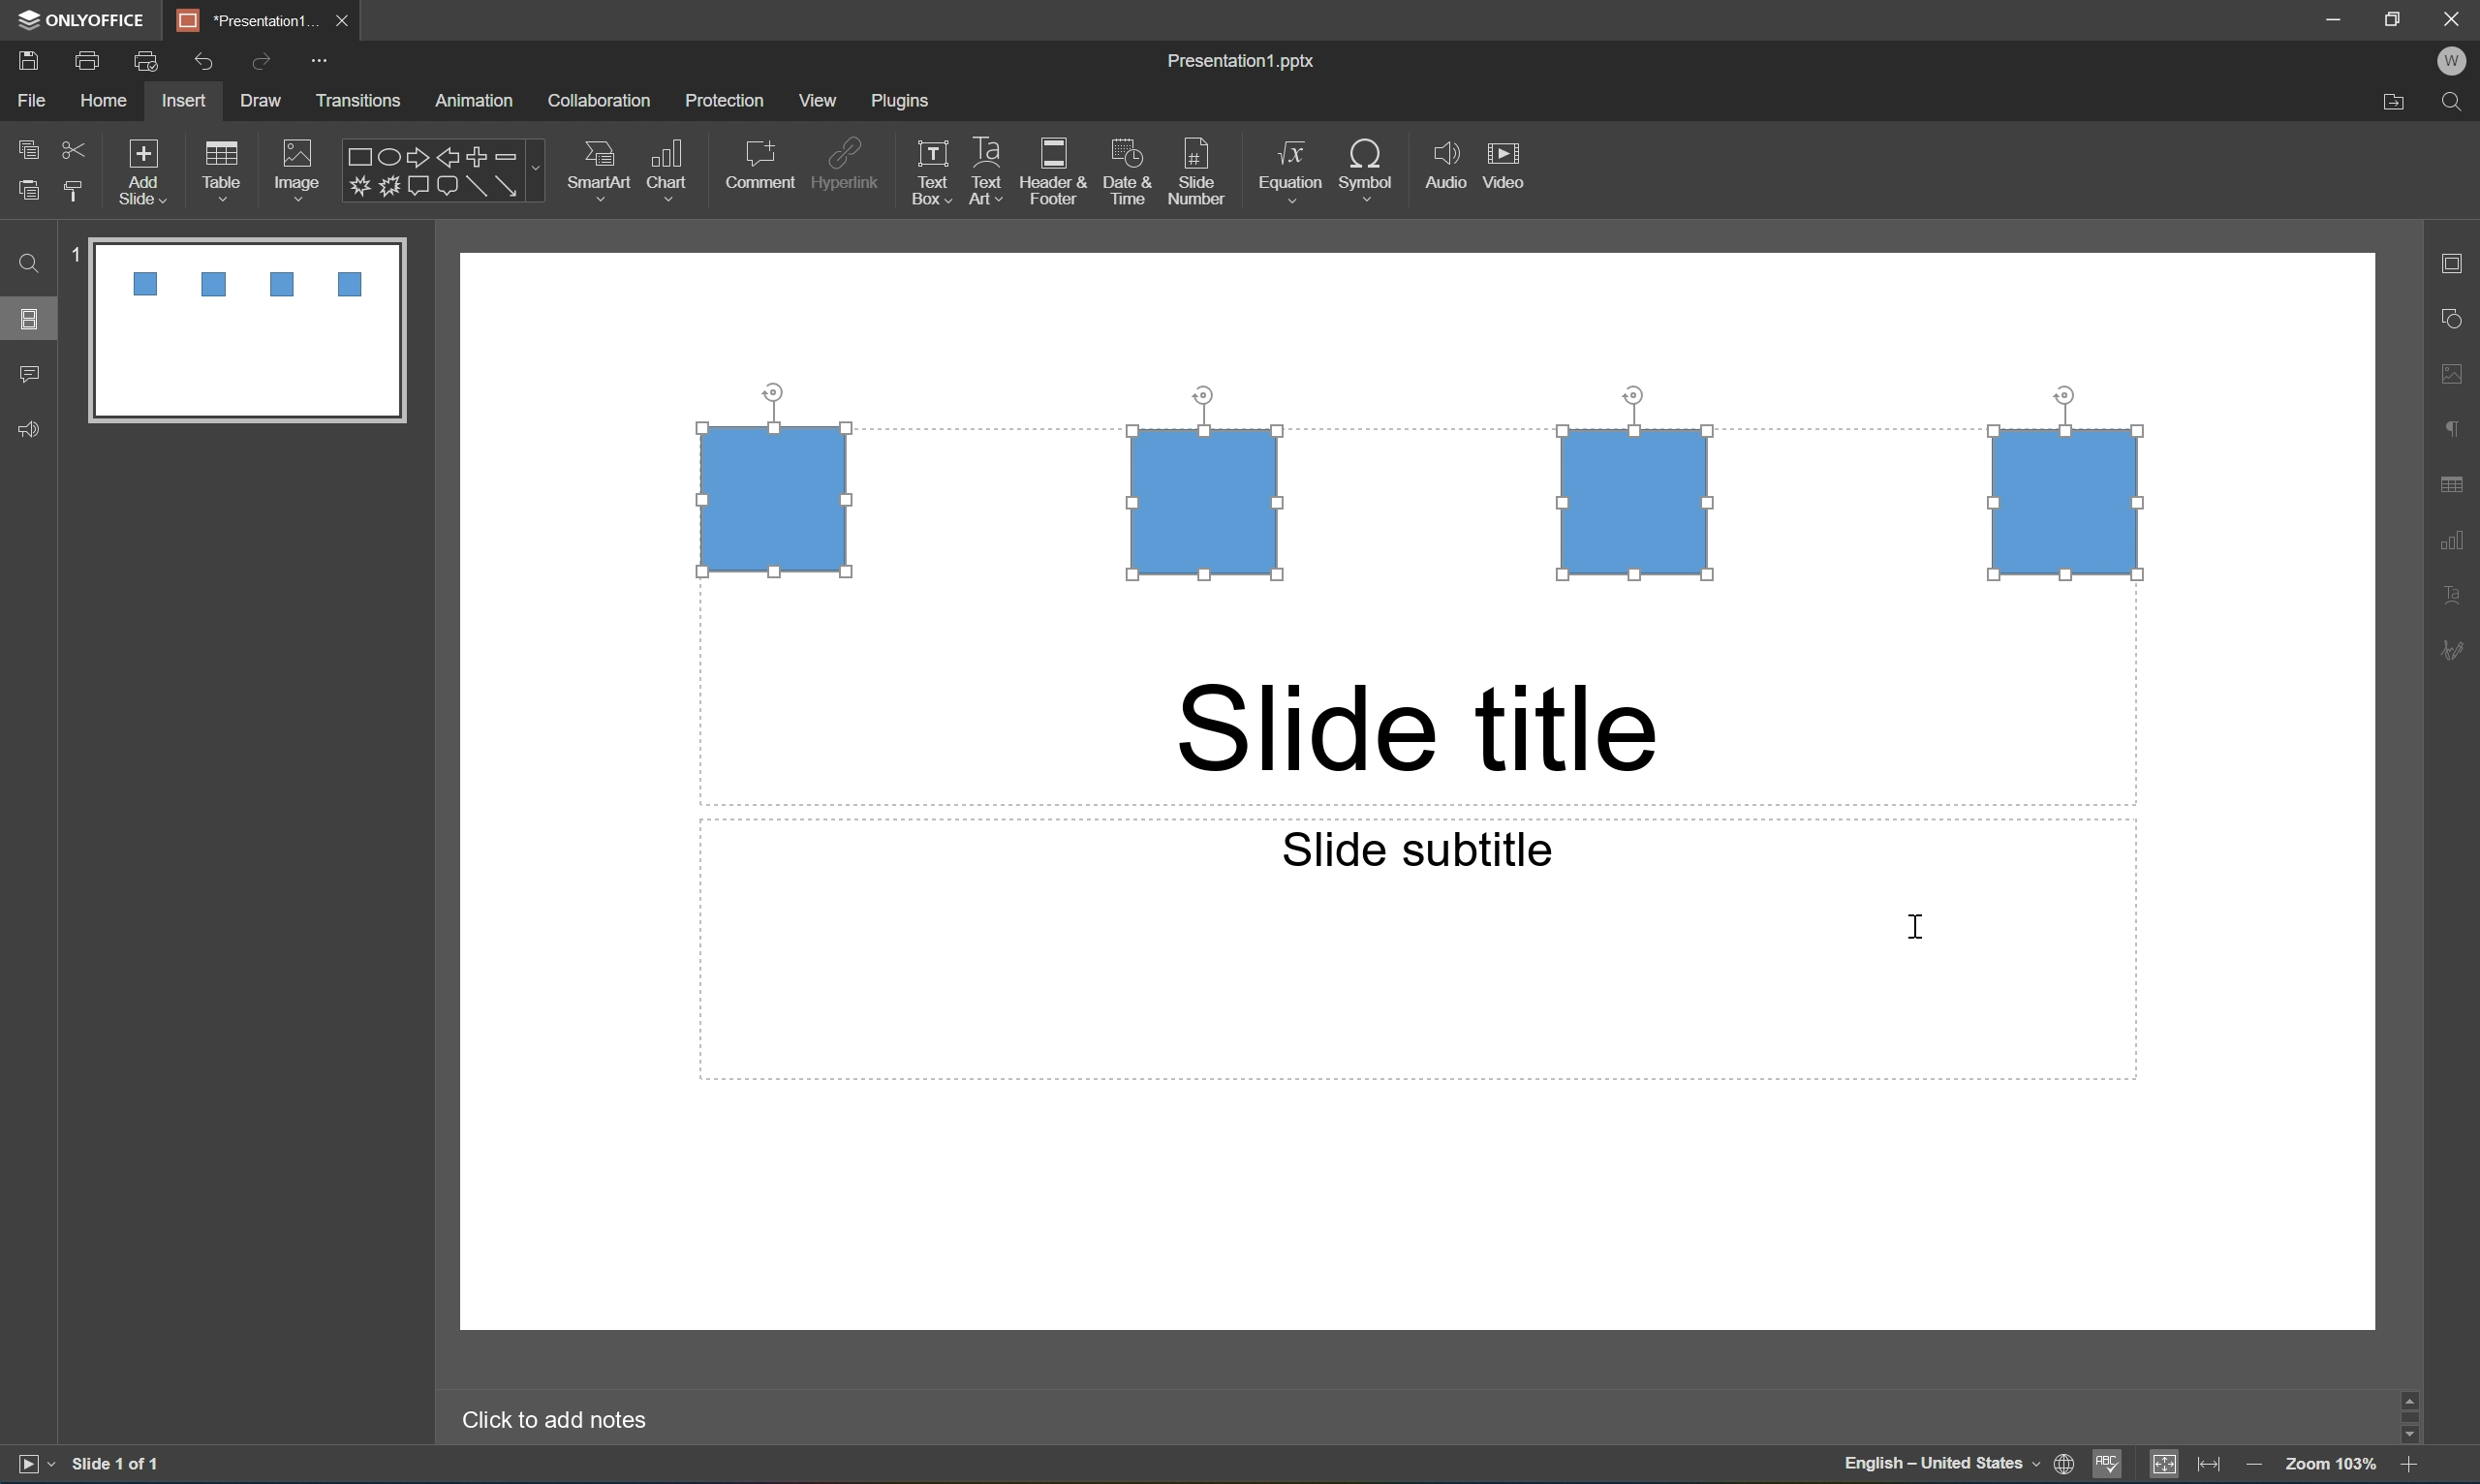 This screenshot has height=1484, width=2480. I want to click on paragraph settings, so click(2460, 427).